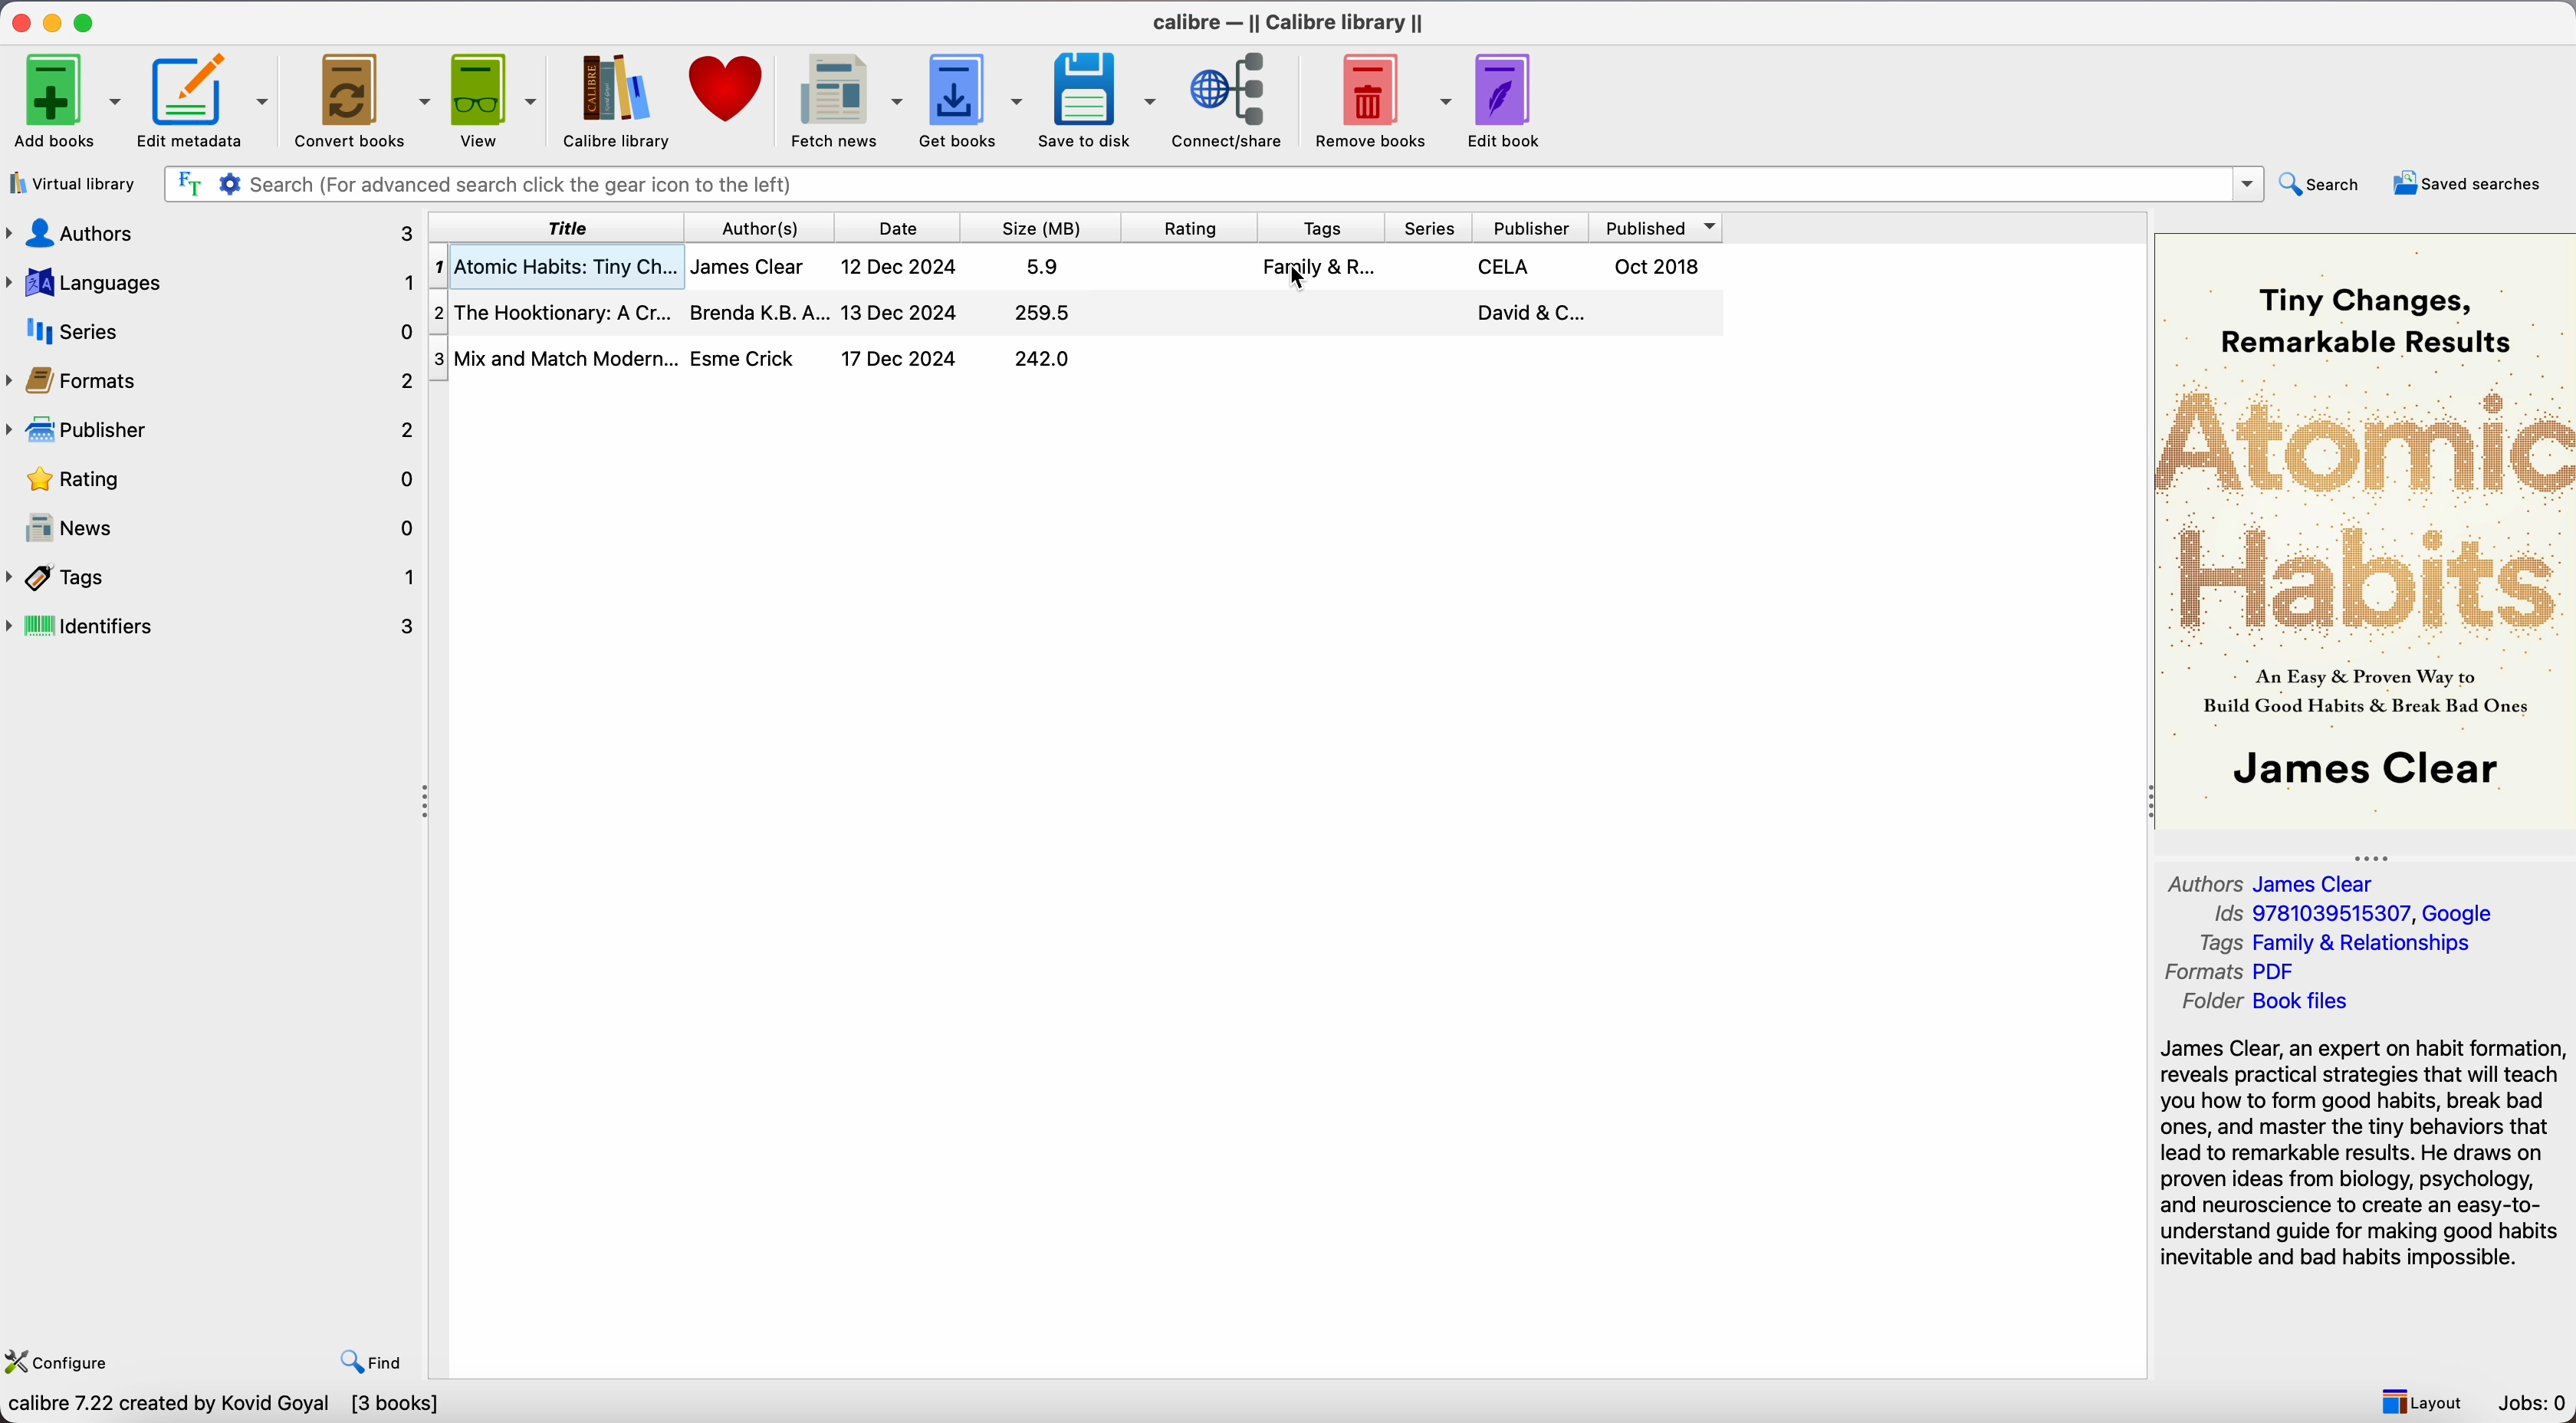  I want to click on 242.0, so click(1043, 361).